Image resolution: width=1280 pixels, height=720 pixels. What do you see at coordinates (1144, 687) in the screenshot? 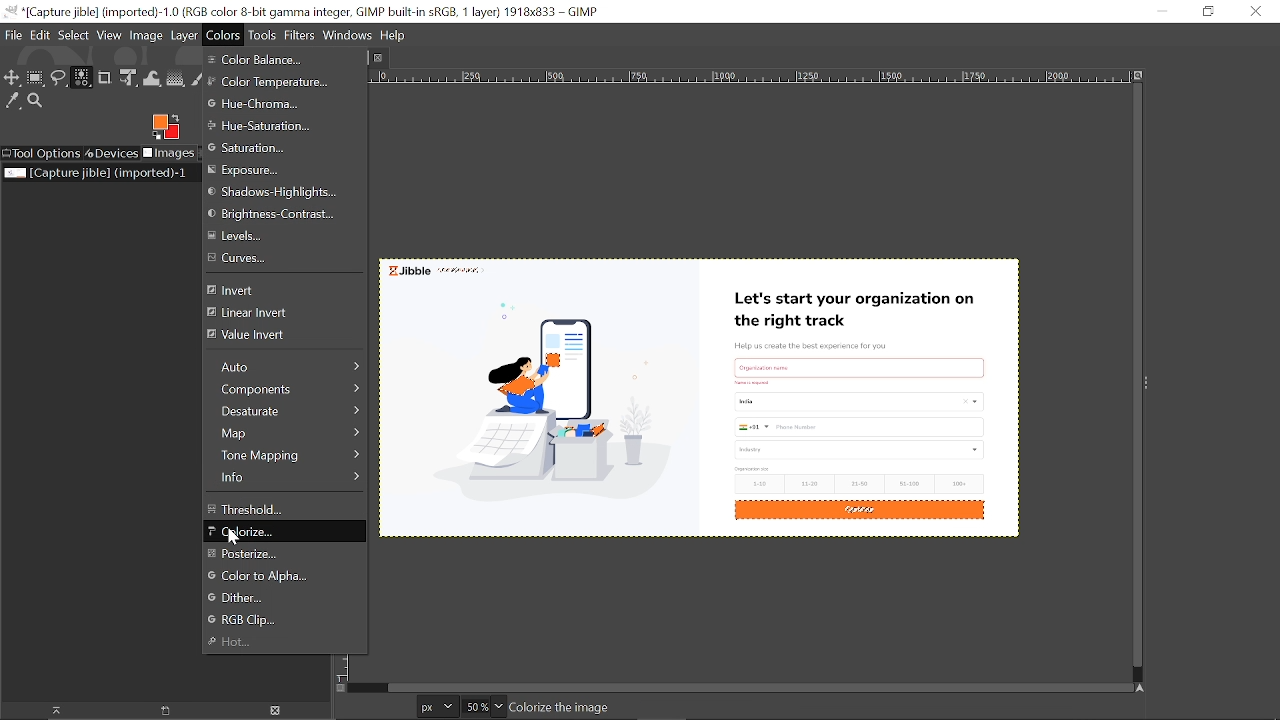
I see `navigate this window` at bounding box center [1144, 687].